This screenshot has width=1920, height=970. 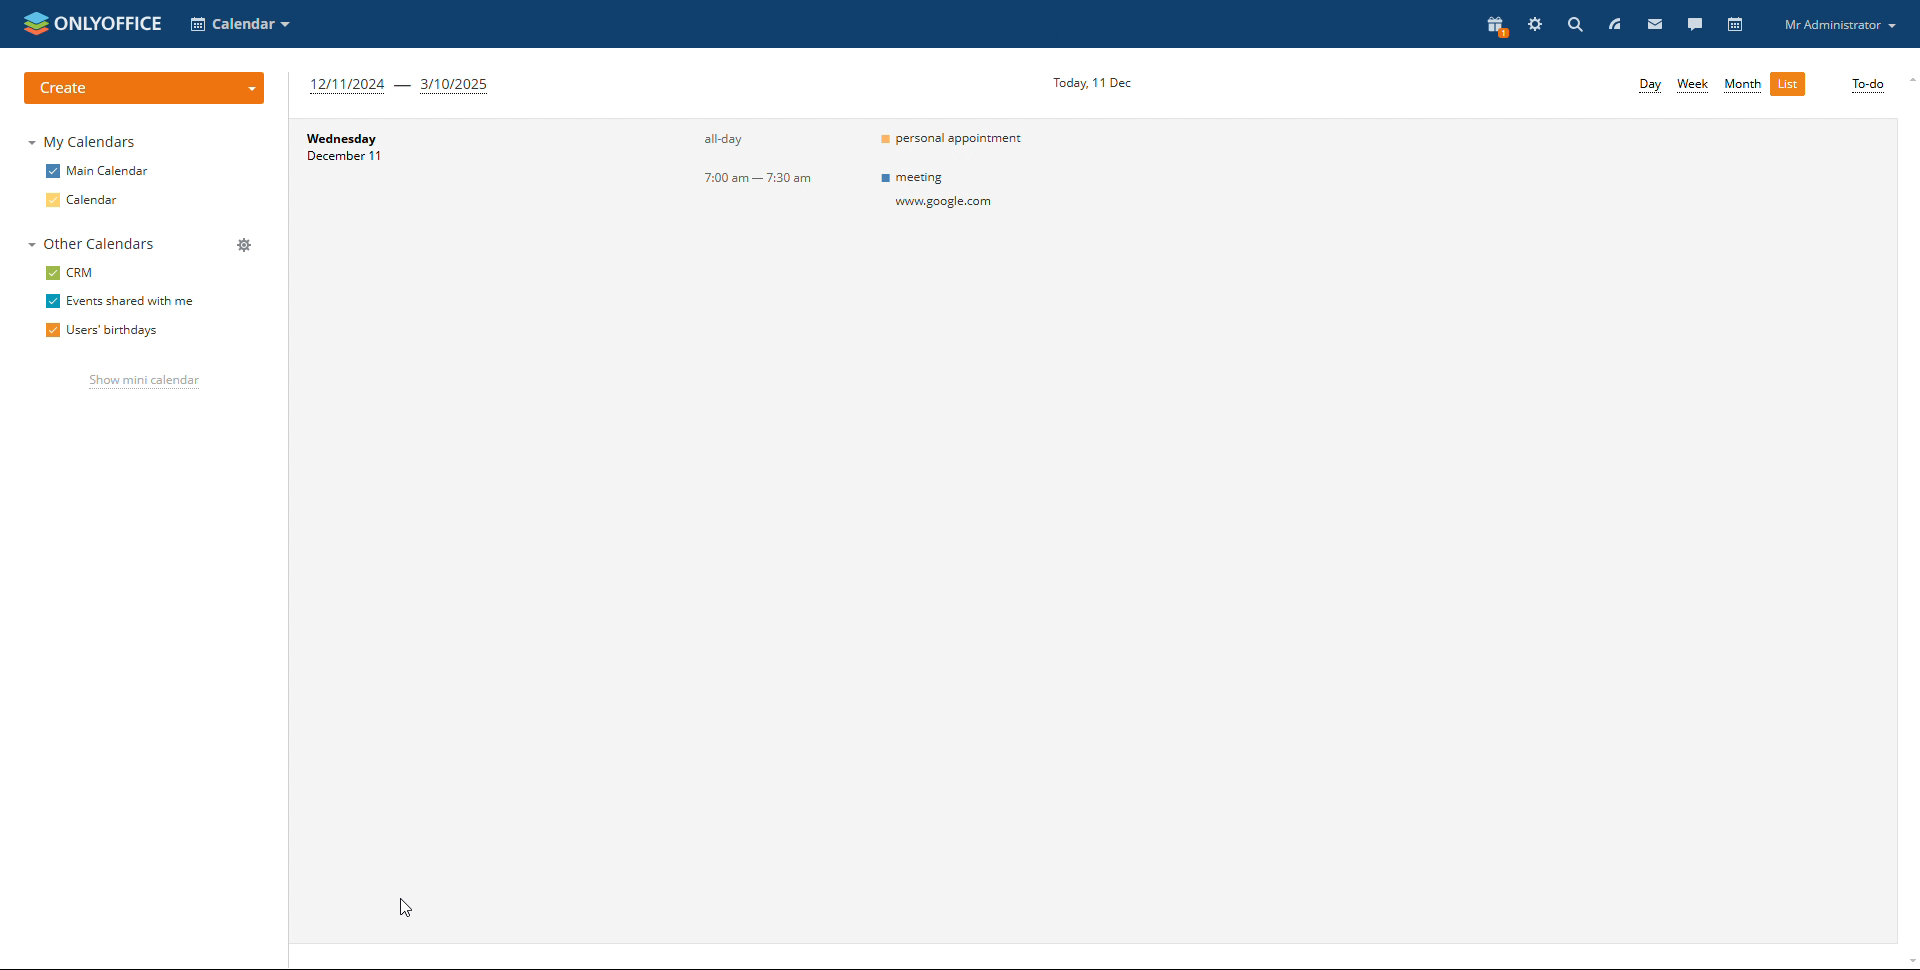 I want to click on meeting, so click(x=956, y=193).